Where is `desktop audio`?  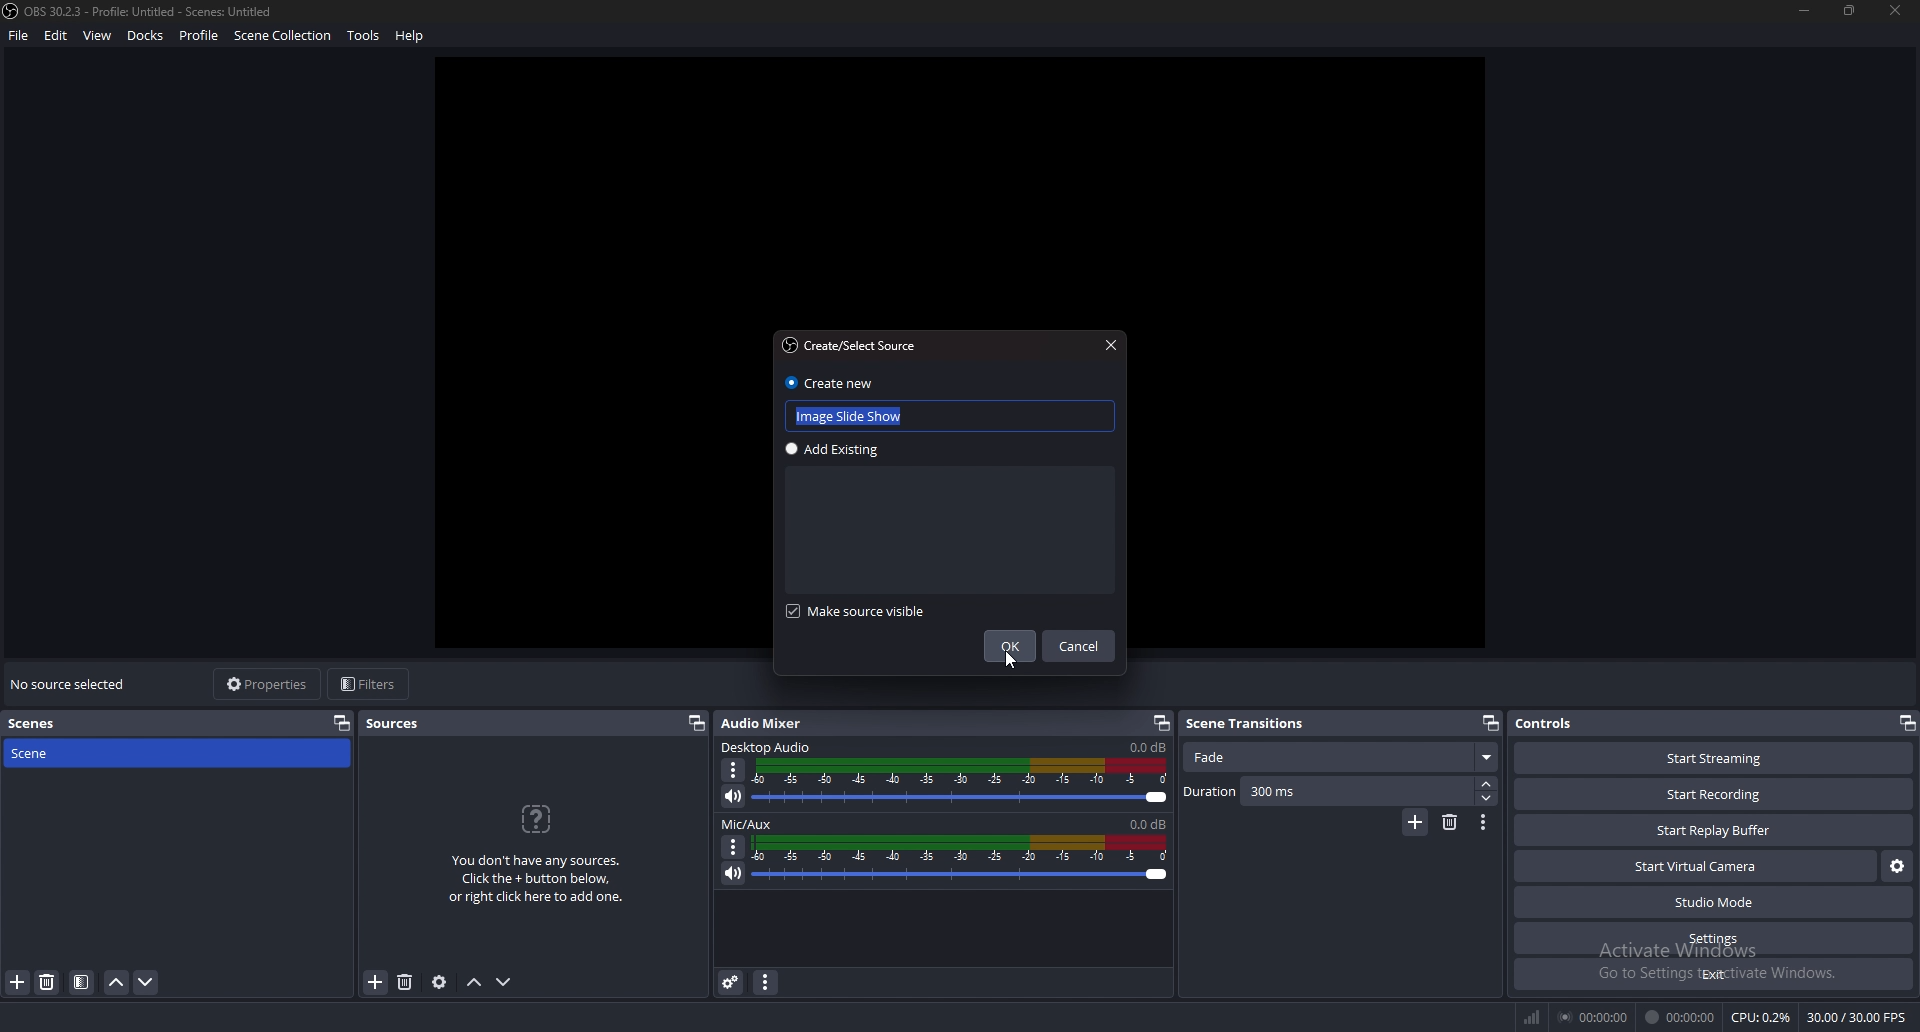
desktop audio is located at coordinates (768, 747).